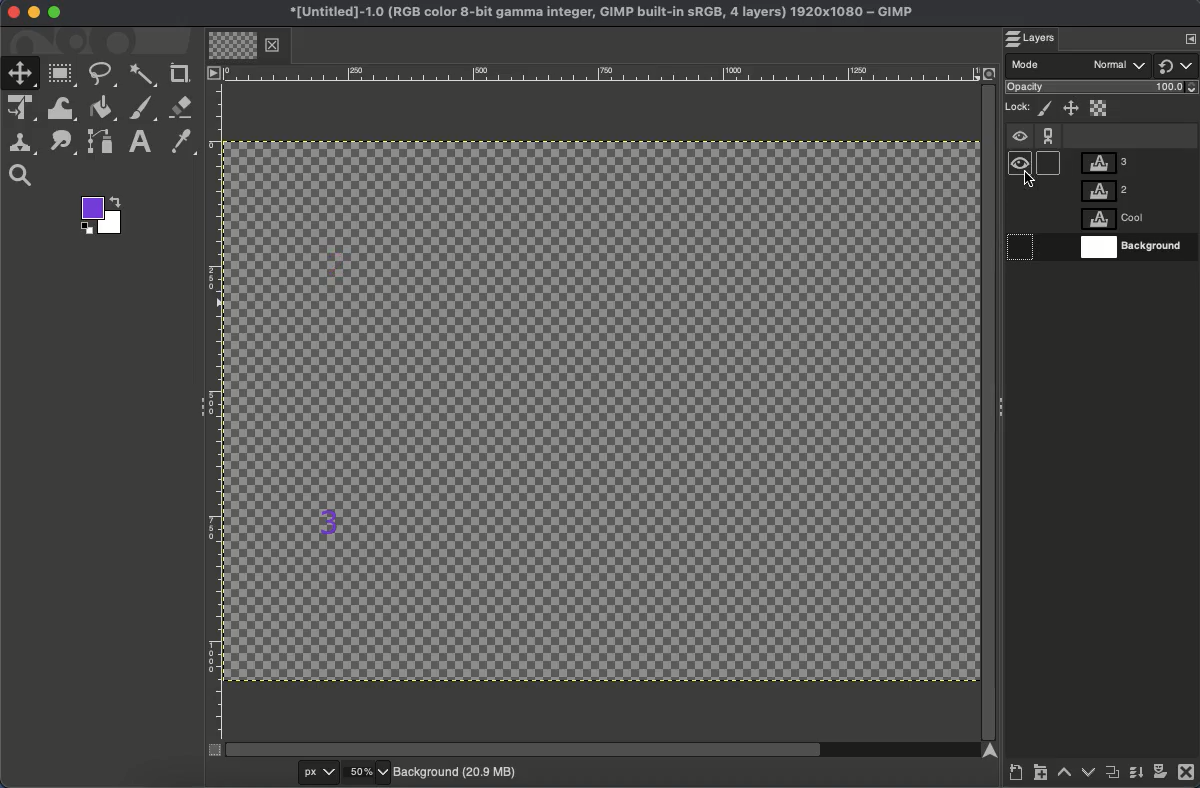 The image size is (1200, 788). I want to click on Visible, so click(1018, 145).